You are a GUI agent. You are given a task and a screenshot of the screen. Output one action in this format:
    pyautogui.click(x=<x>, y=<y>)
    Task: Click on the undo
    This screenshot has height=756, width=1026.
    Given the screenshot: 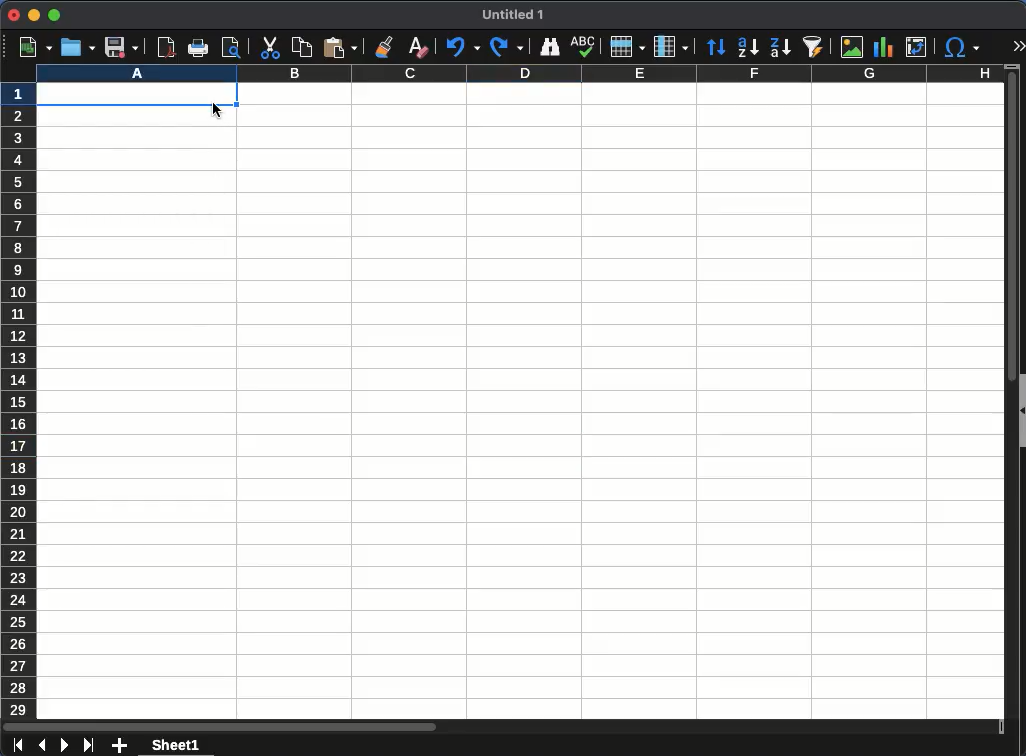 What is the action you would take?
    pyautogui.click(x=463, y=48)
    